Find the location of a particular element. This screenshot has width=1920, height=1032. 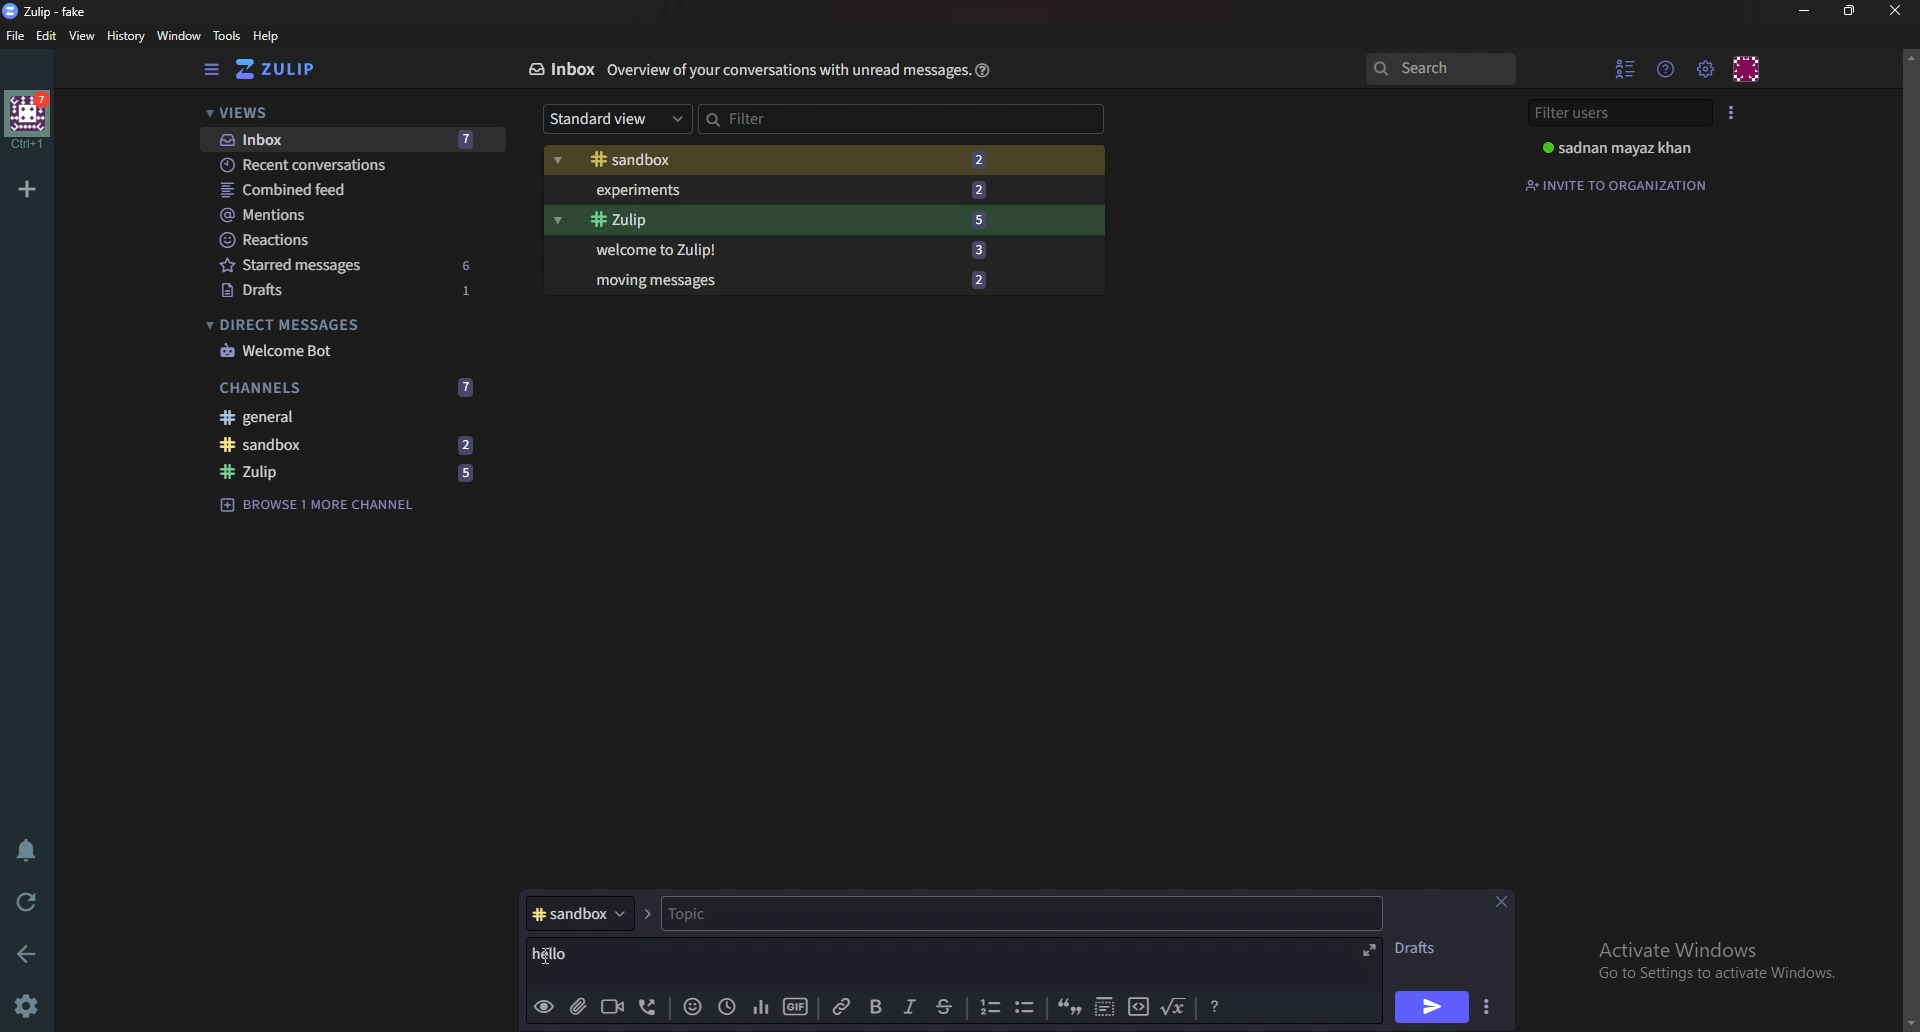

add file is located at coordinates (577, 1008).